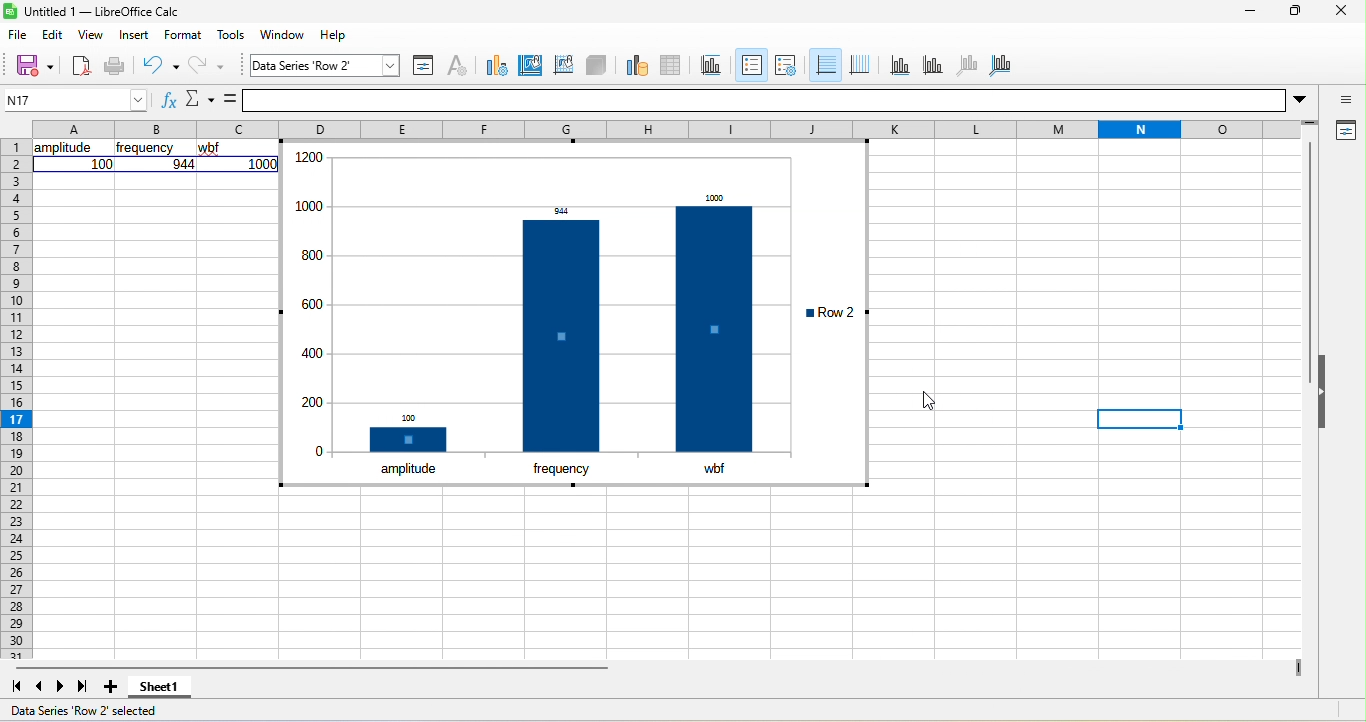 The height and width of the screenshot is (722, 1366). What do you see at coordinates (528, 66) in the screenshot?
I see `chart area` at bounding box center [528, 66].